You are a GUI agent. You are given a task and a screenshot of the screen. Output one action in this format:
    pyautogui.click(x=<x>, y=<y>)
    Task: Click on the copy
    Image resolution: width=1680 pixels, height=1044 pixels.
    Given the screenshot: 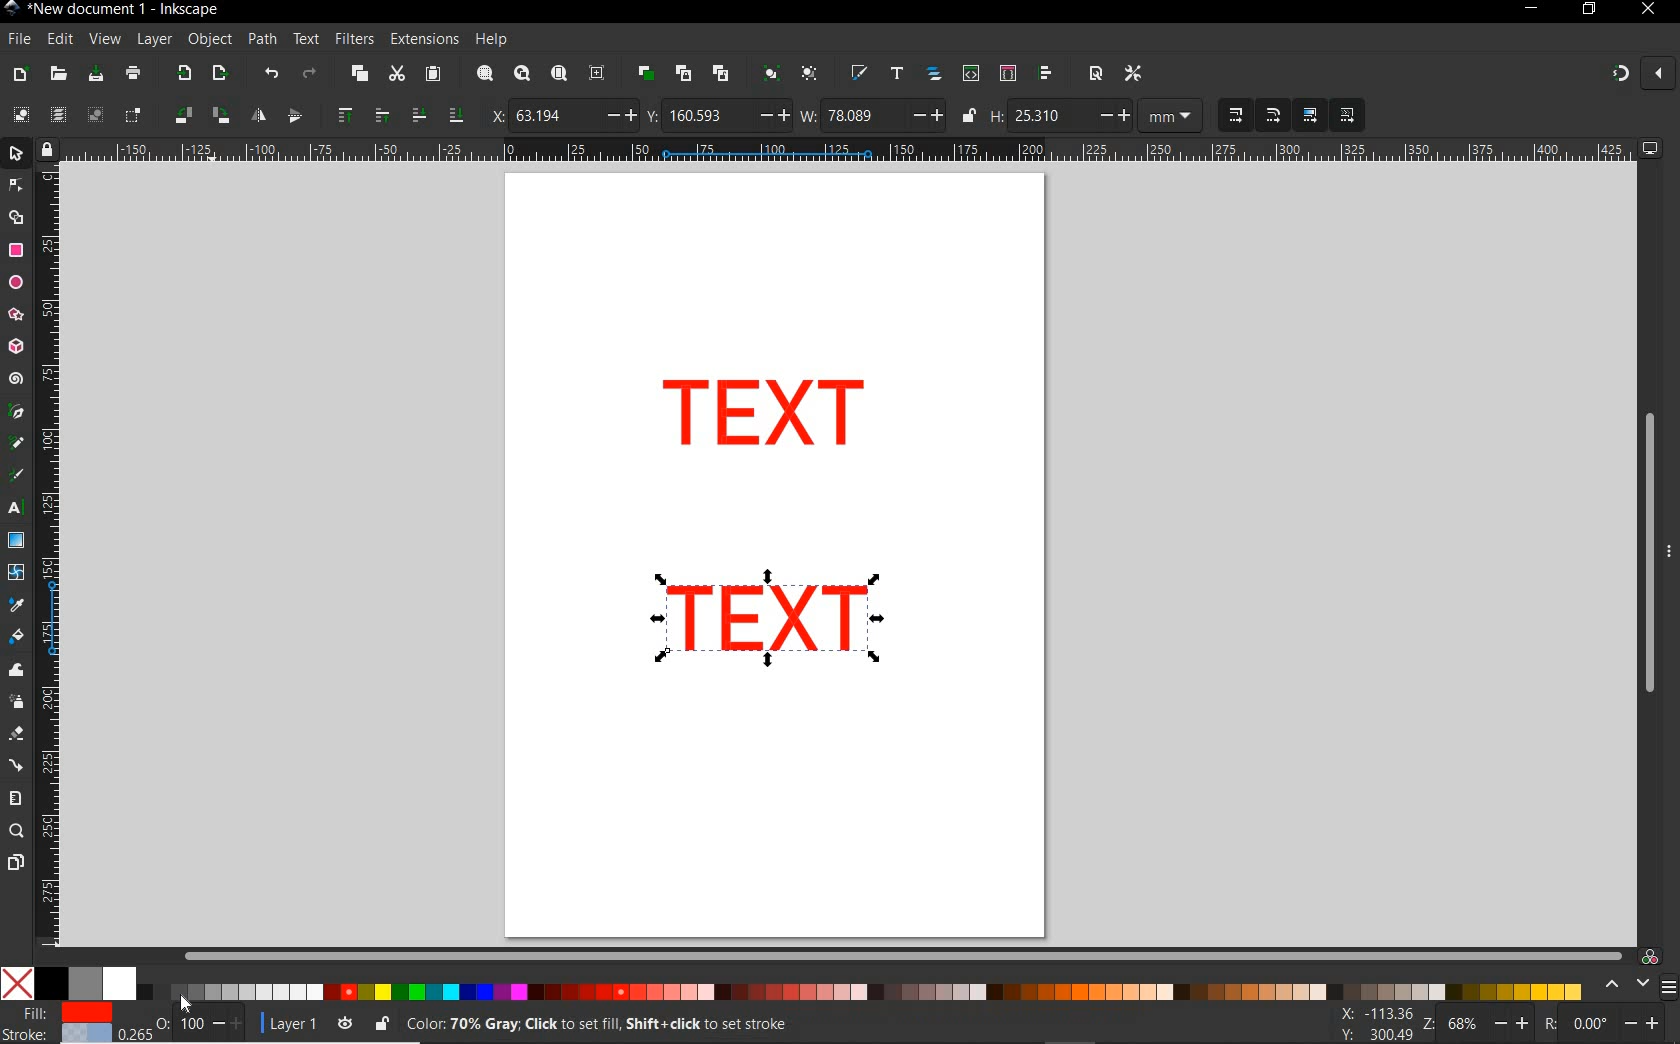 What is the action you would take?
    pyautogui.click(x=357, y=75)
    